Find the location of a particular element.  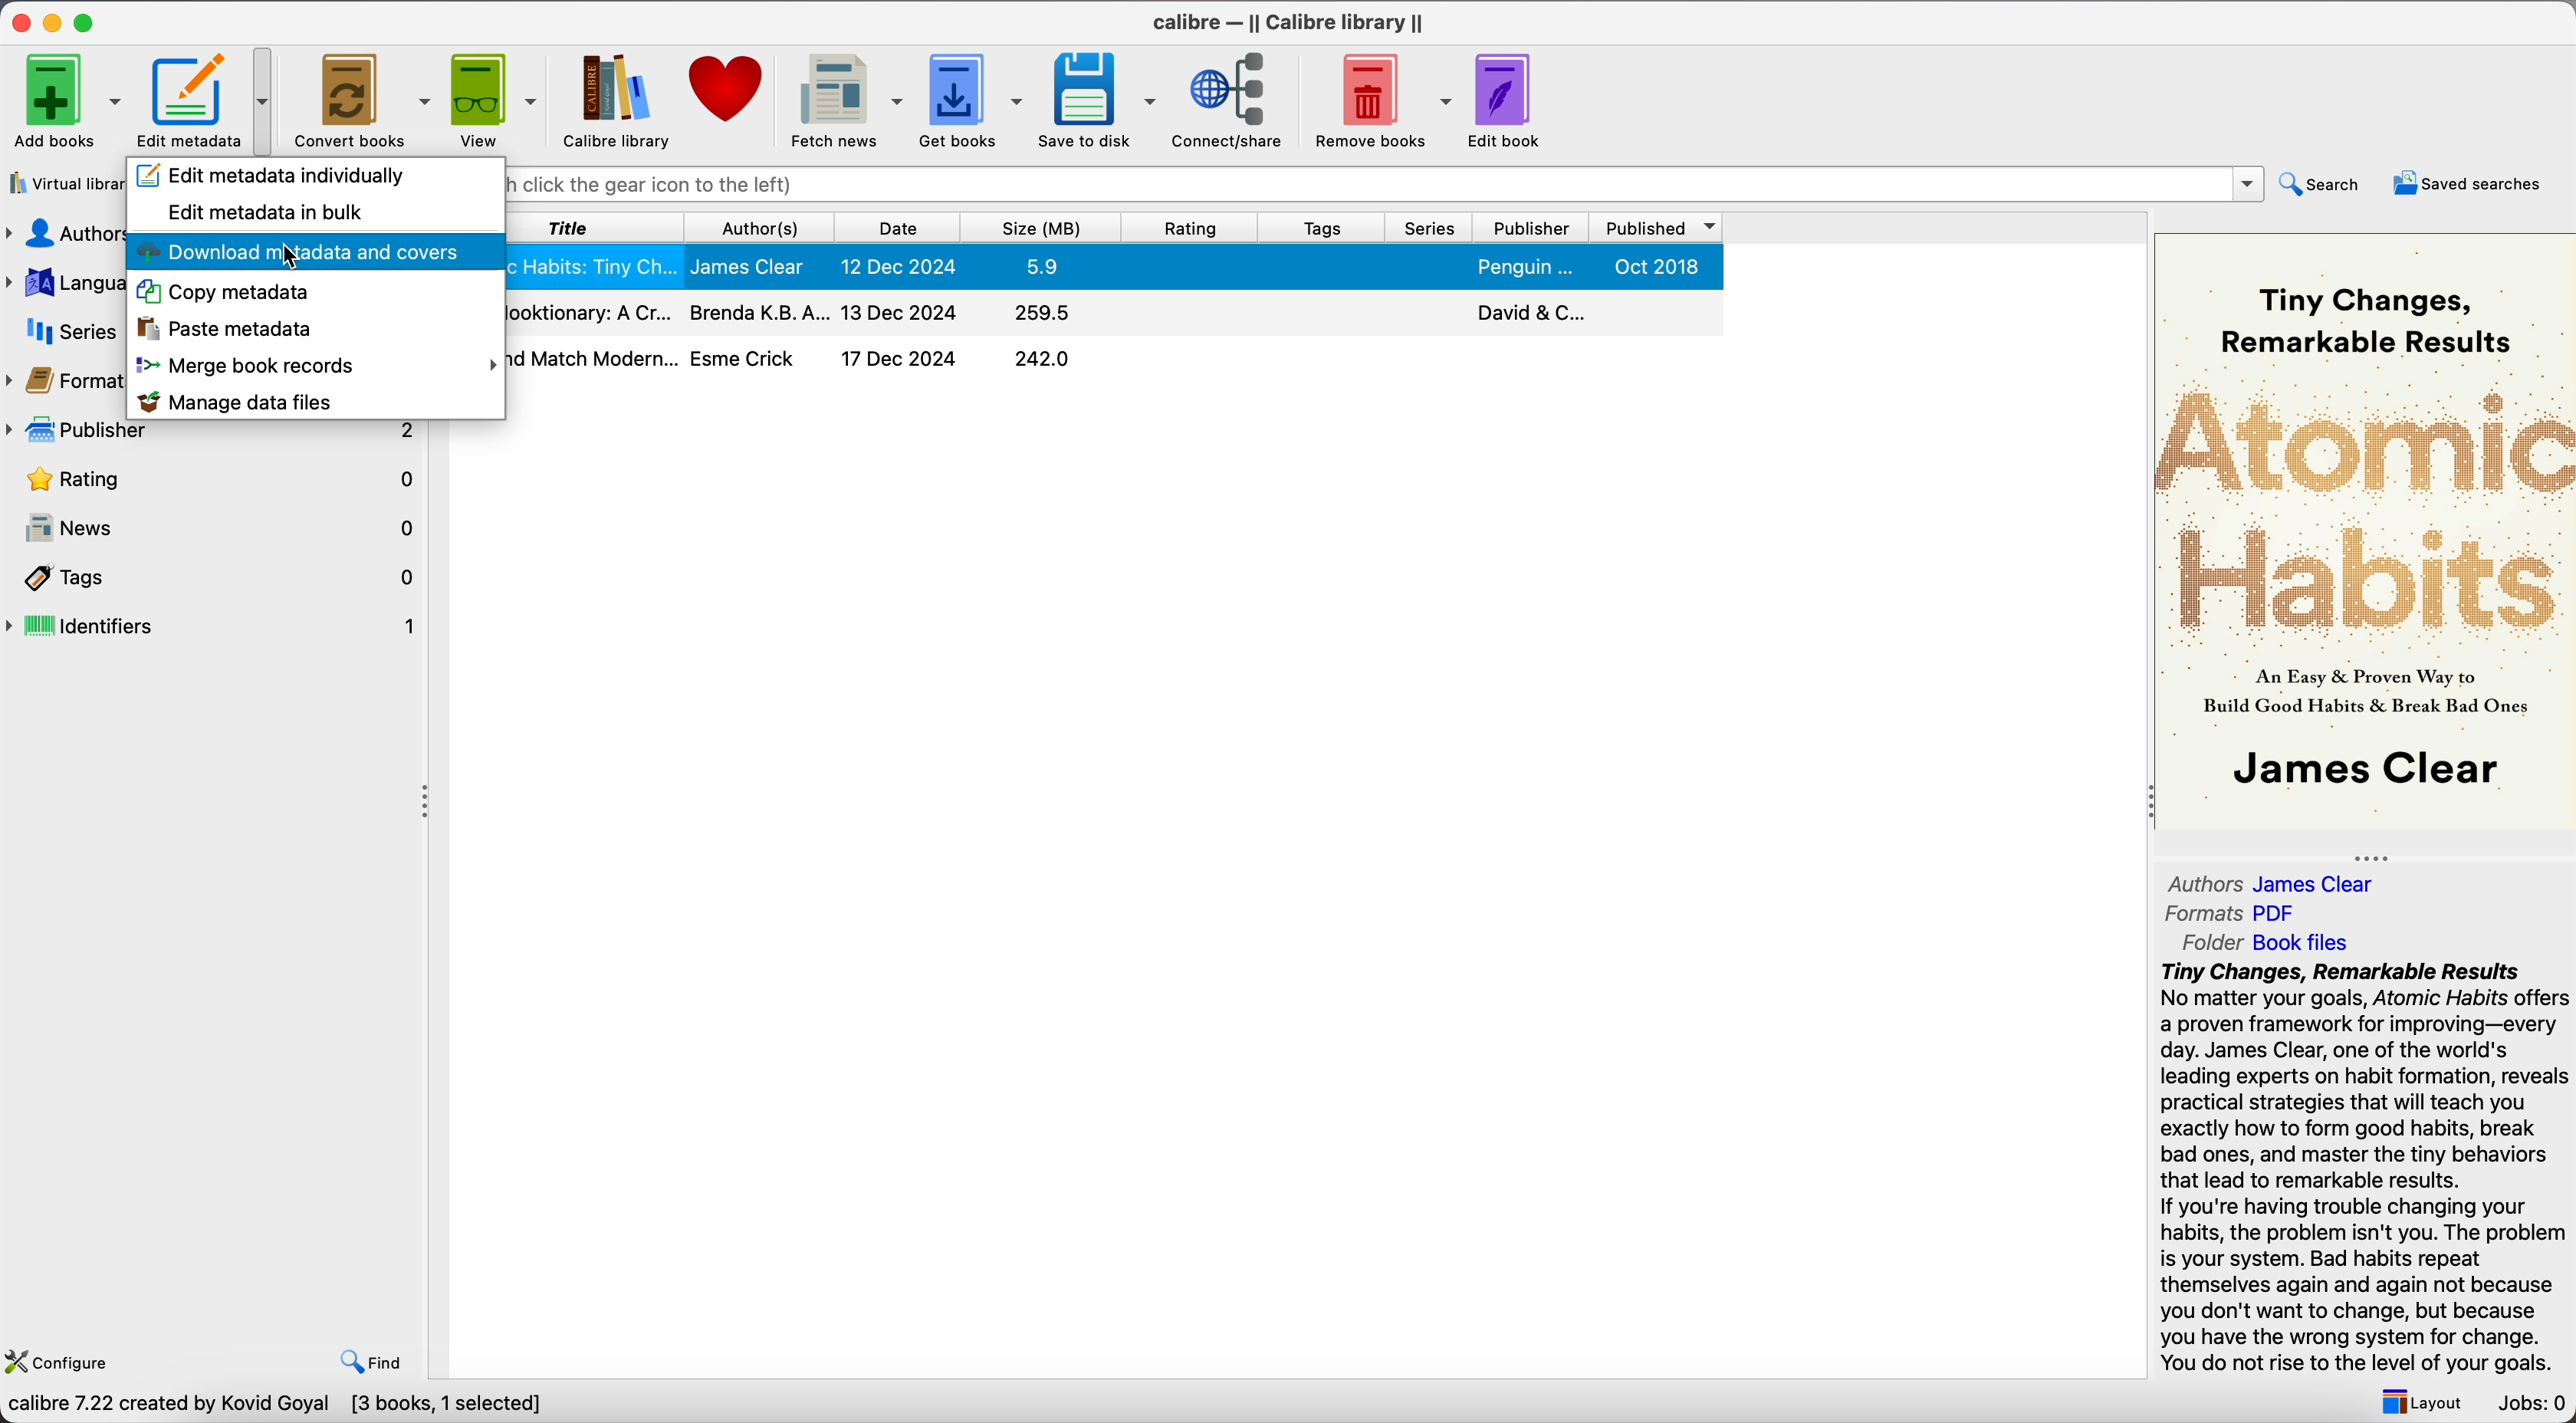

manage data files is located at coordinates (265, 403).